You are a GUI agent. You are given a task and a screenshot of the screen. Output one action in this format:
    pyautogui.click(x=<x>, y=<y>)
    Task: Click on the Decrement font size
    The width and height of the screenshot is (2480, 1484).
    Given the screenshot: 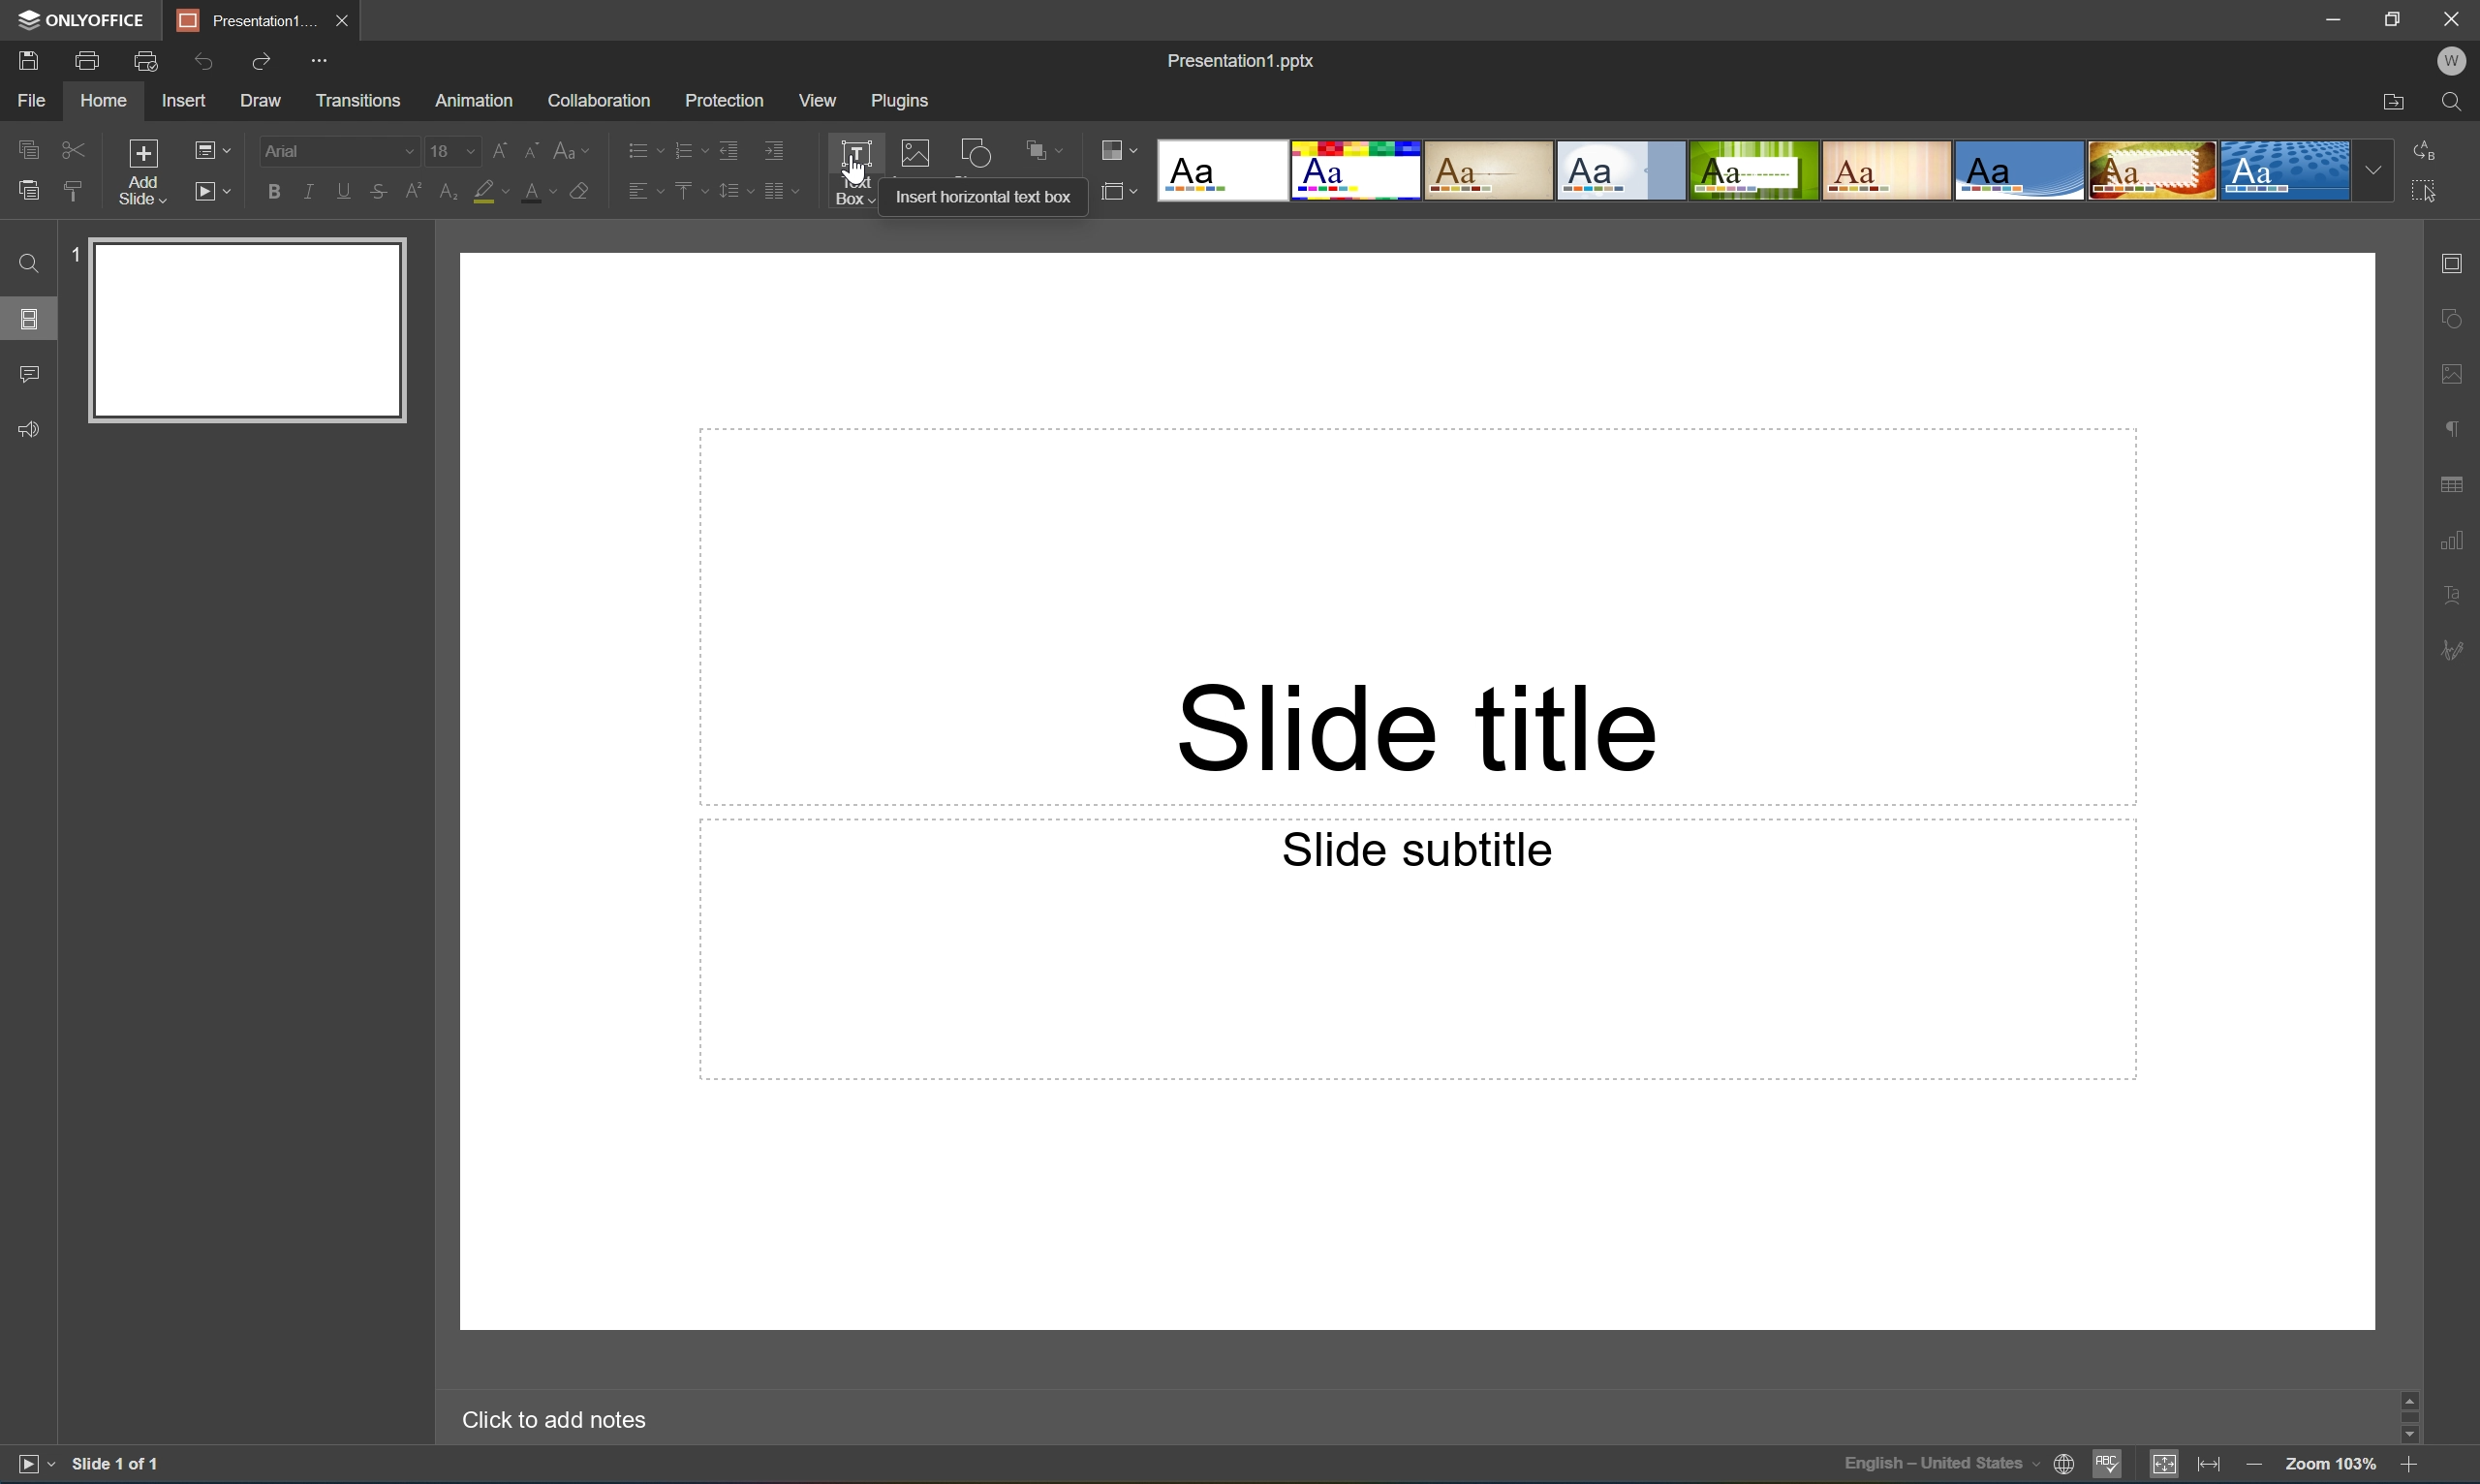 What is the action you would take?
    pyautogui.click(x=530, y=147)
    